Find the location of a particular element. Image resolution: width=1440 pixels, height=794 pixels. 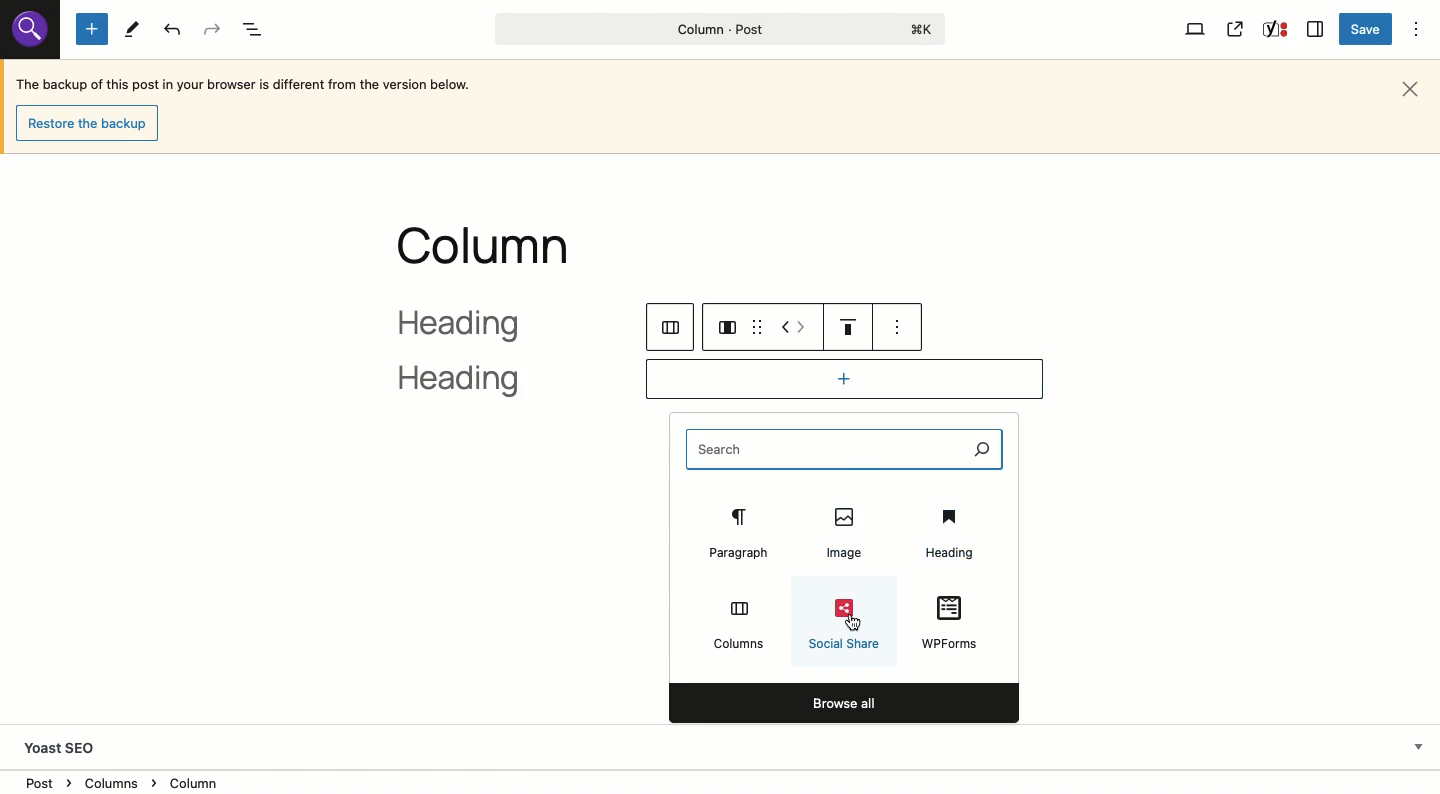

Paragraph is located at coordinates (748, 528).